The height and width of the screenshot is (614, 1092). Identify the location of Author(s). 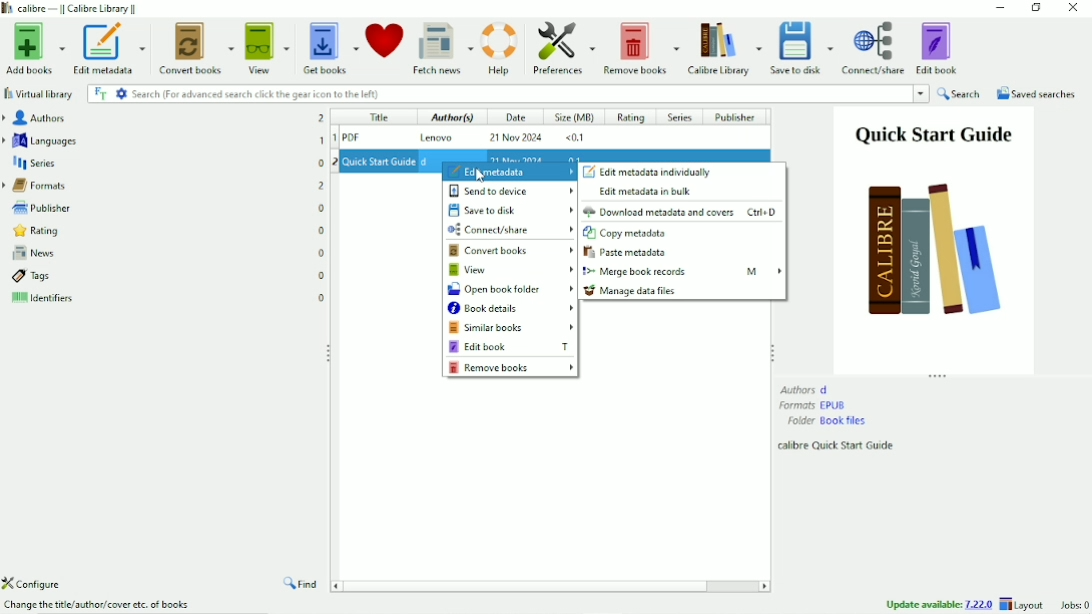
(447, 119).